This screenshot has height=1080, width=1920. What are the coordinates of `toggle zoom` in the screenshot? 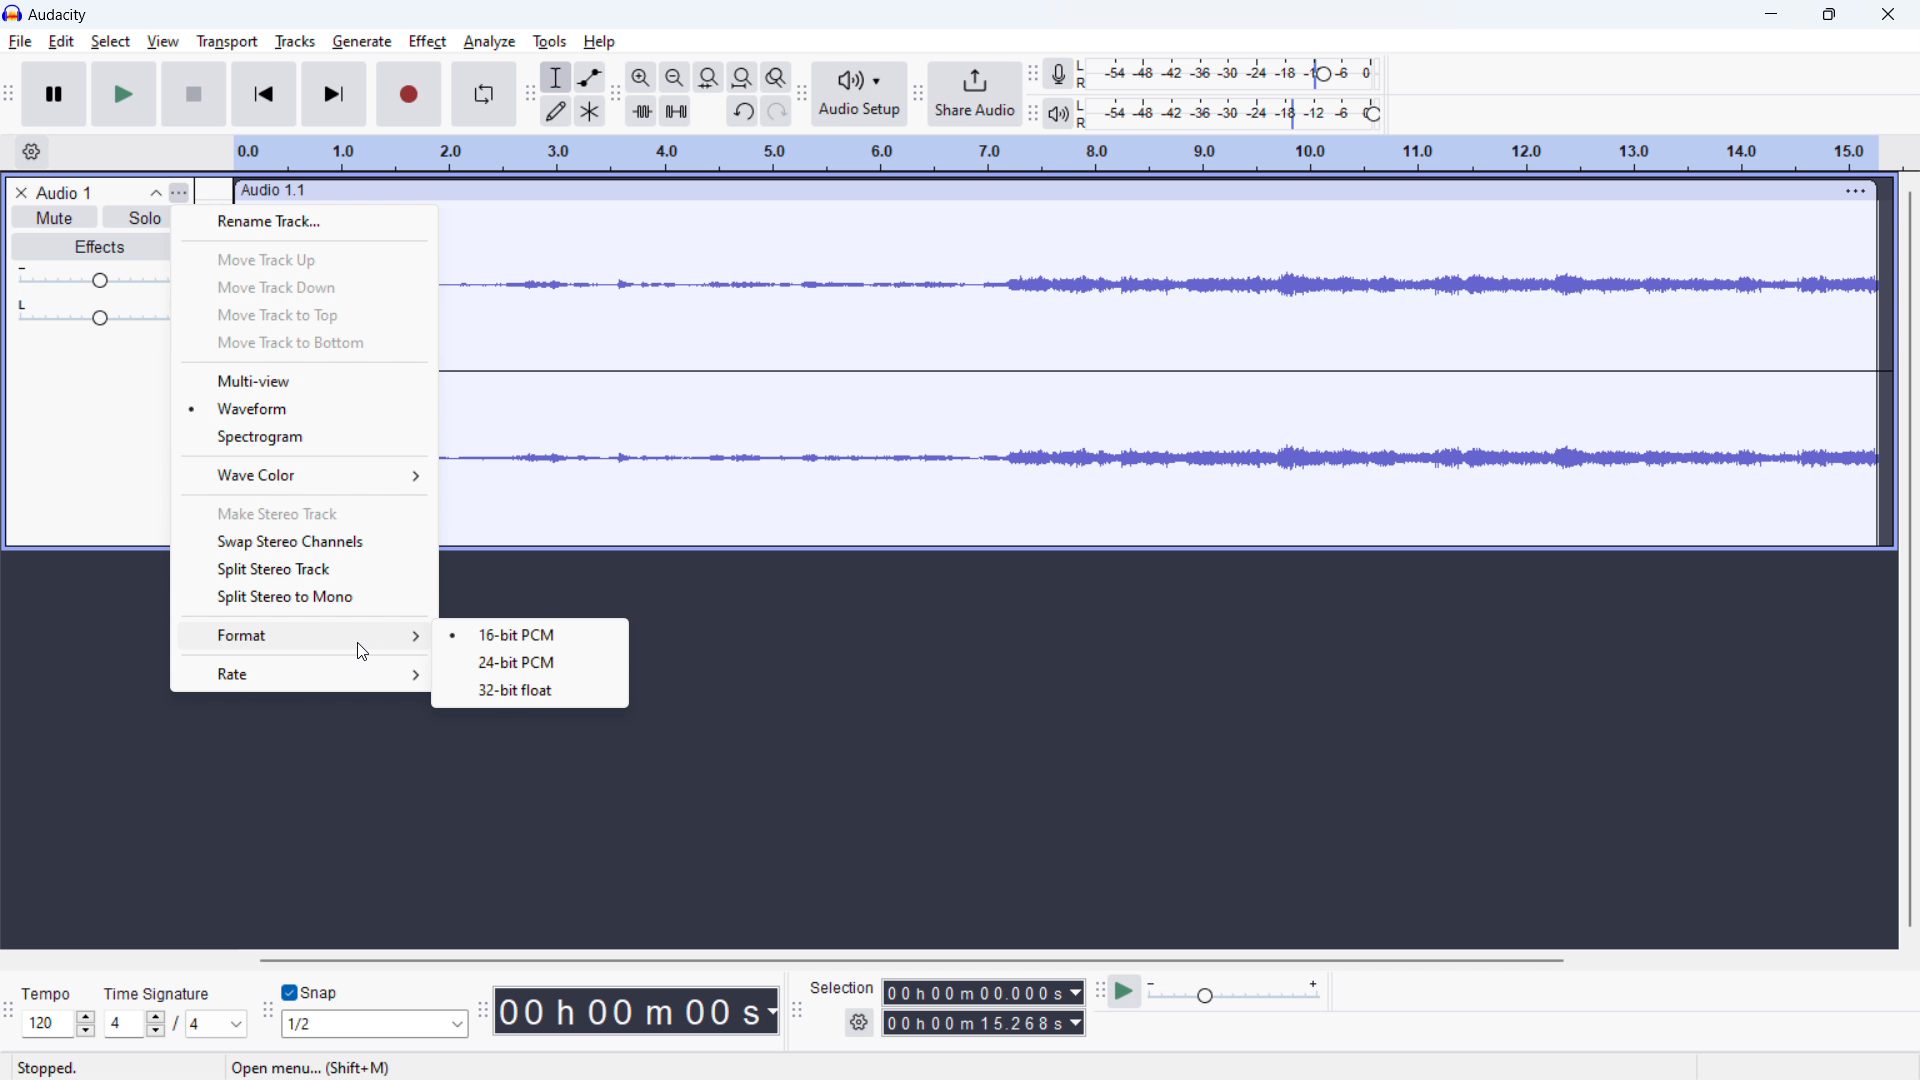 It's located at (777, 76).